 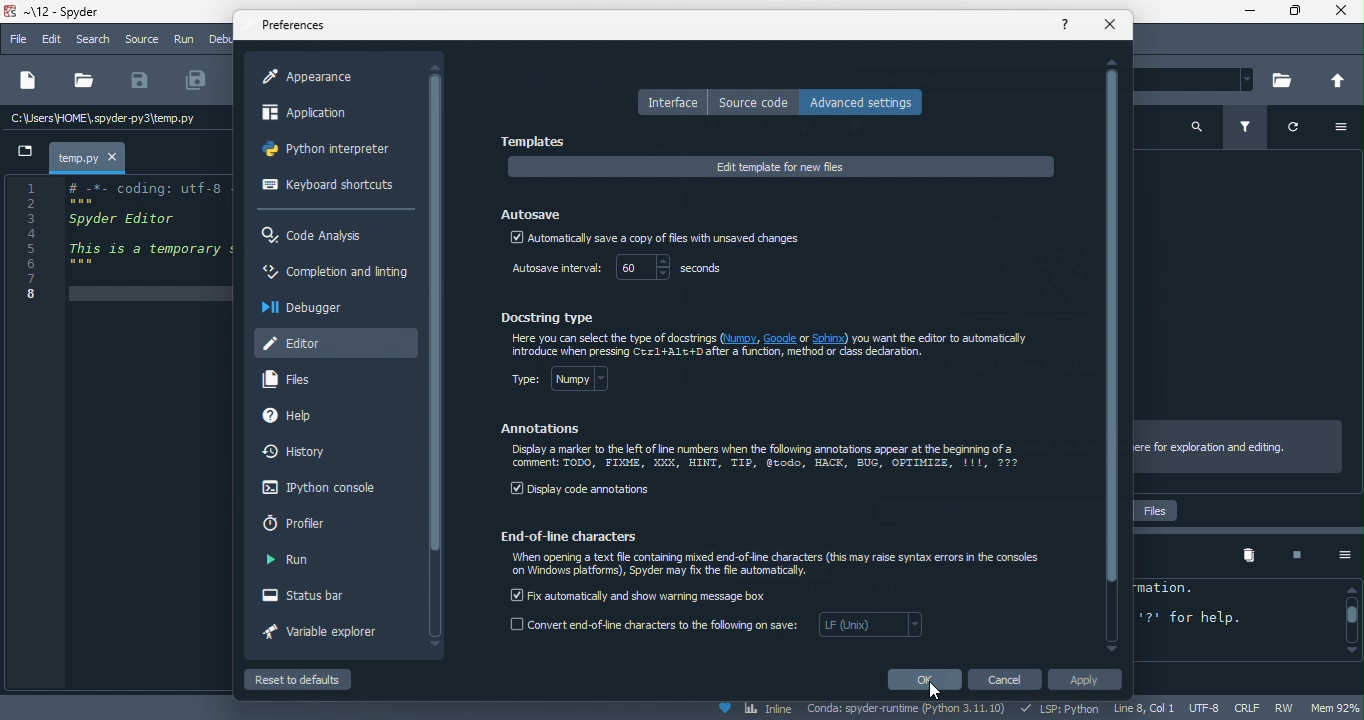 What do you see at coordinates (54, 40) in the screenshot?
I see `edit` at bounding box center [54, 40].